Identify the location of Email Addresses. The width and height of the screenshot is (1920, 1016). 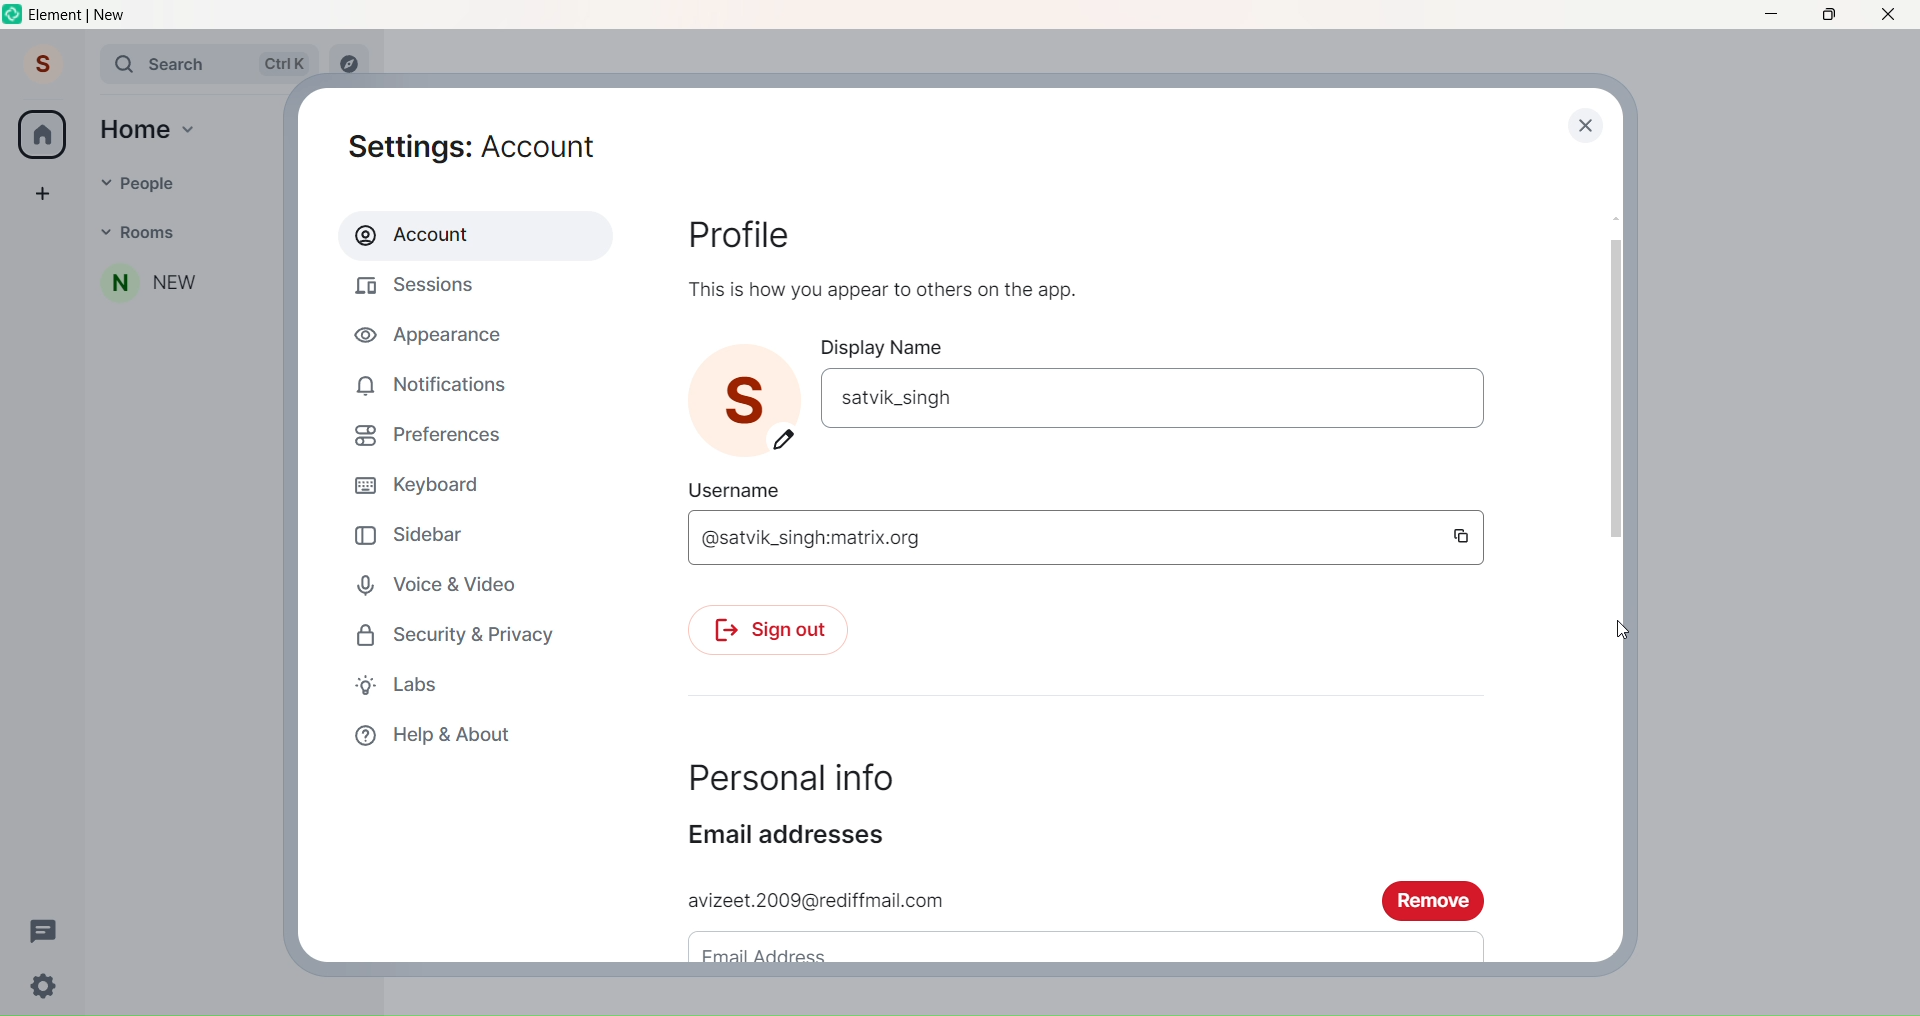
(799, 837).